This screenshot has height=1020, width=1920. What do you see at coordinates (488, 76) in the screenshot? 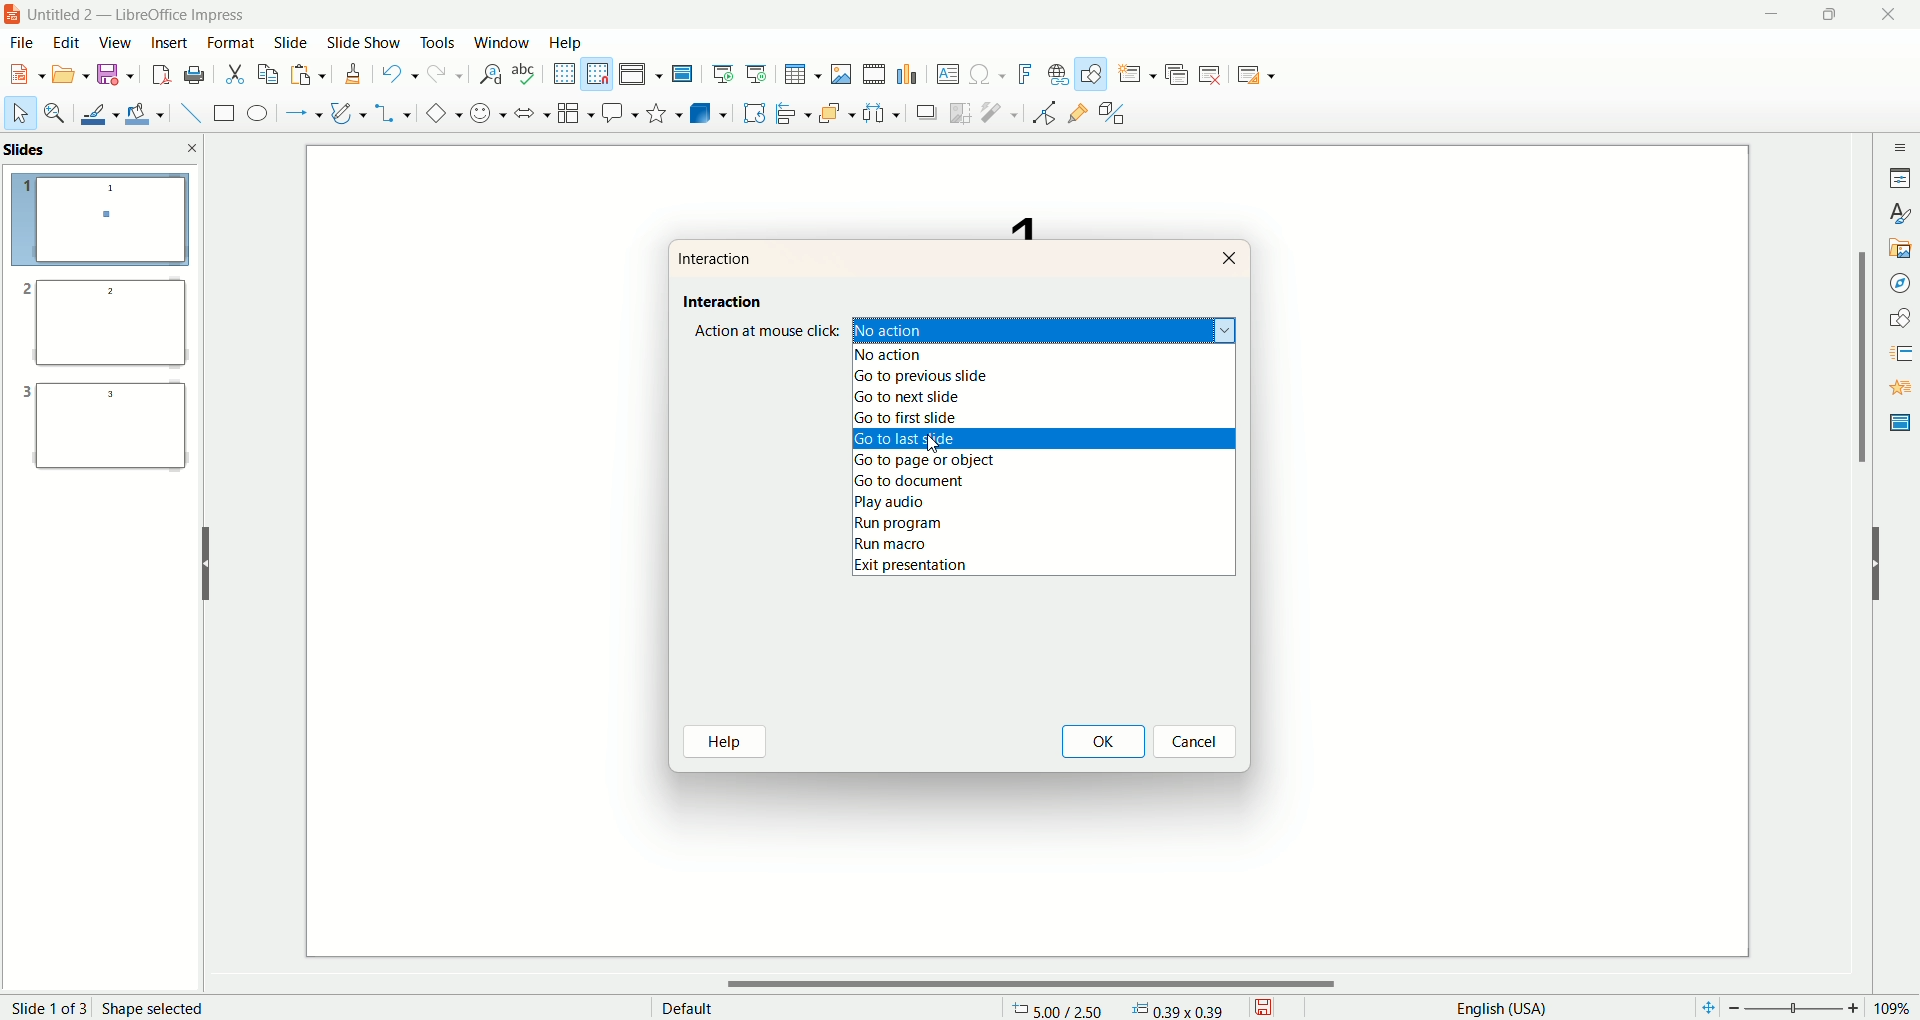
I see `find and replace` at bounding box center [488, 76].